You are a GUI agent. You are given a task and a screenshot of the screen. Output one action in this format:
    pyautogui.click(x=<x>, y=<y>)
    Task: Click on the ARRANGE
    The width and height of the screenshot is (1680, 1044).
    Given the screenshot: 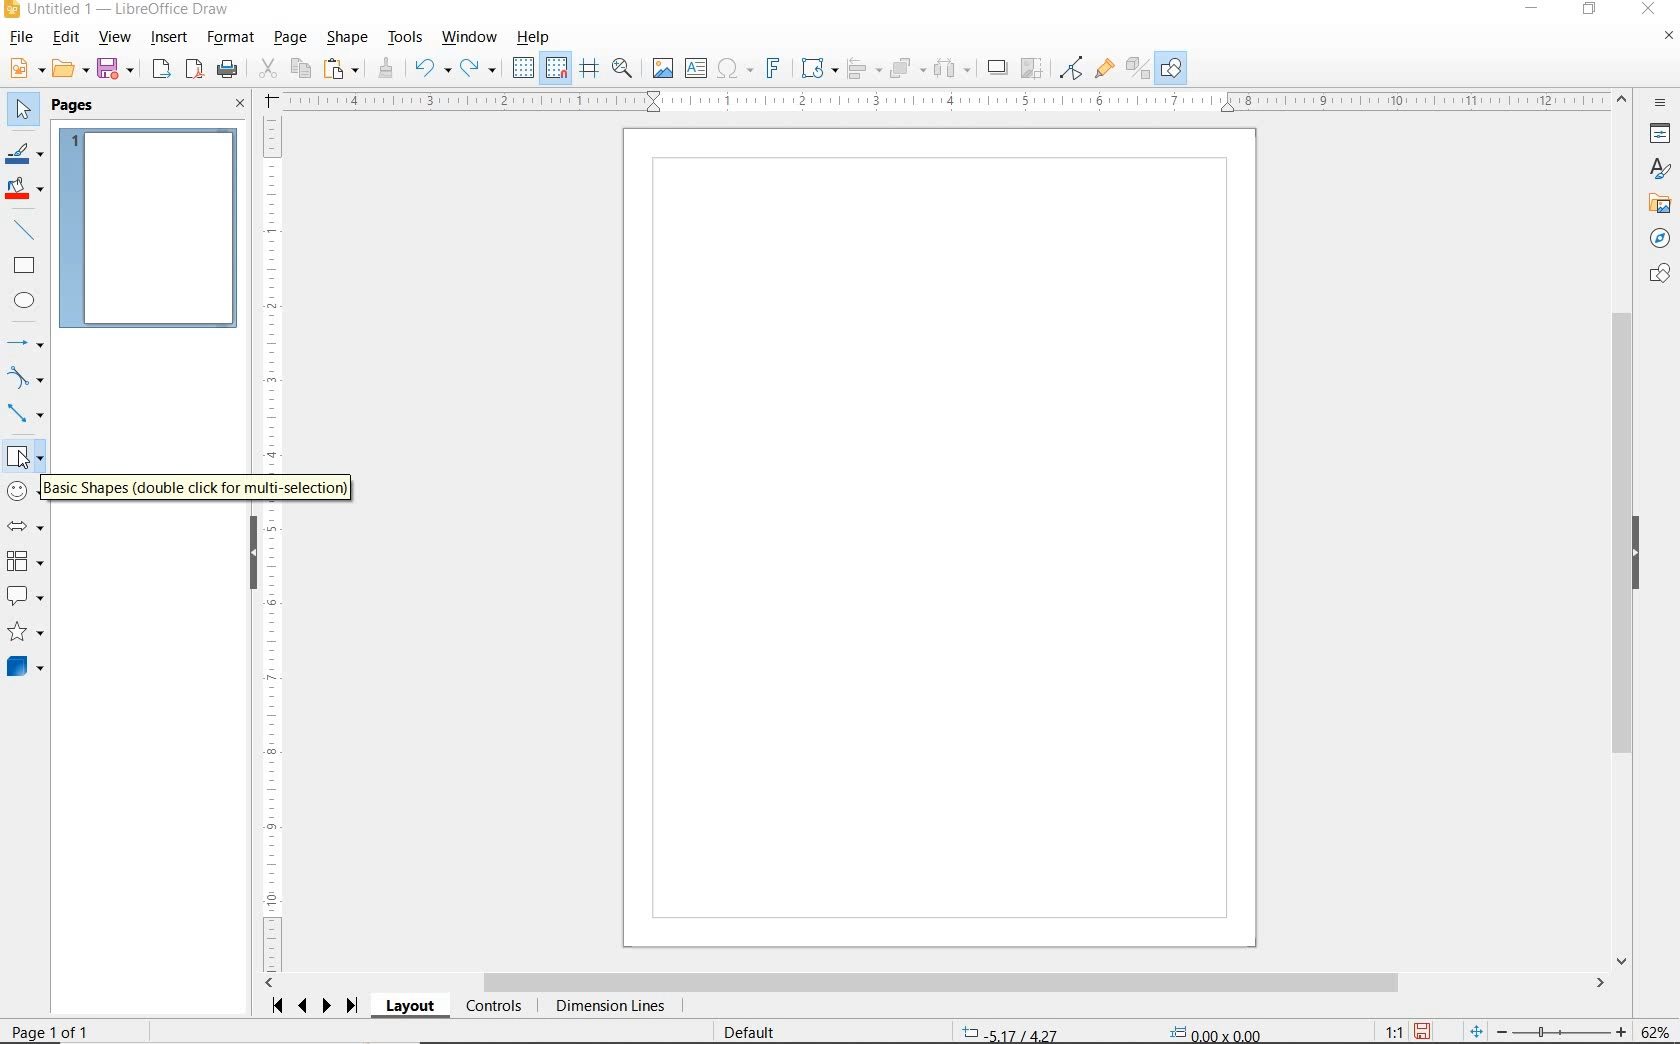 What is the action you would take?
    pyautogui.click(x=908, y=67)
    